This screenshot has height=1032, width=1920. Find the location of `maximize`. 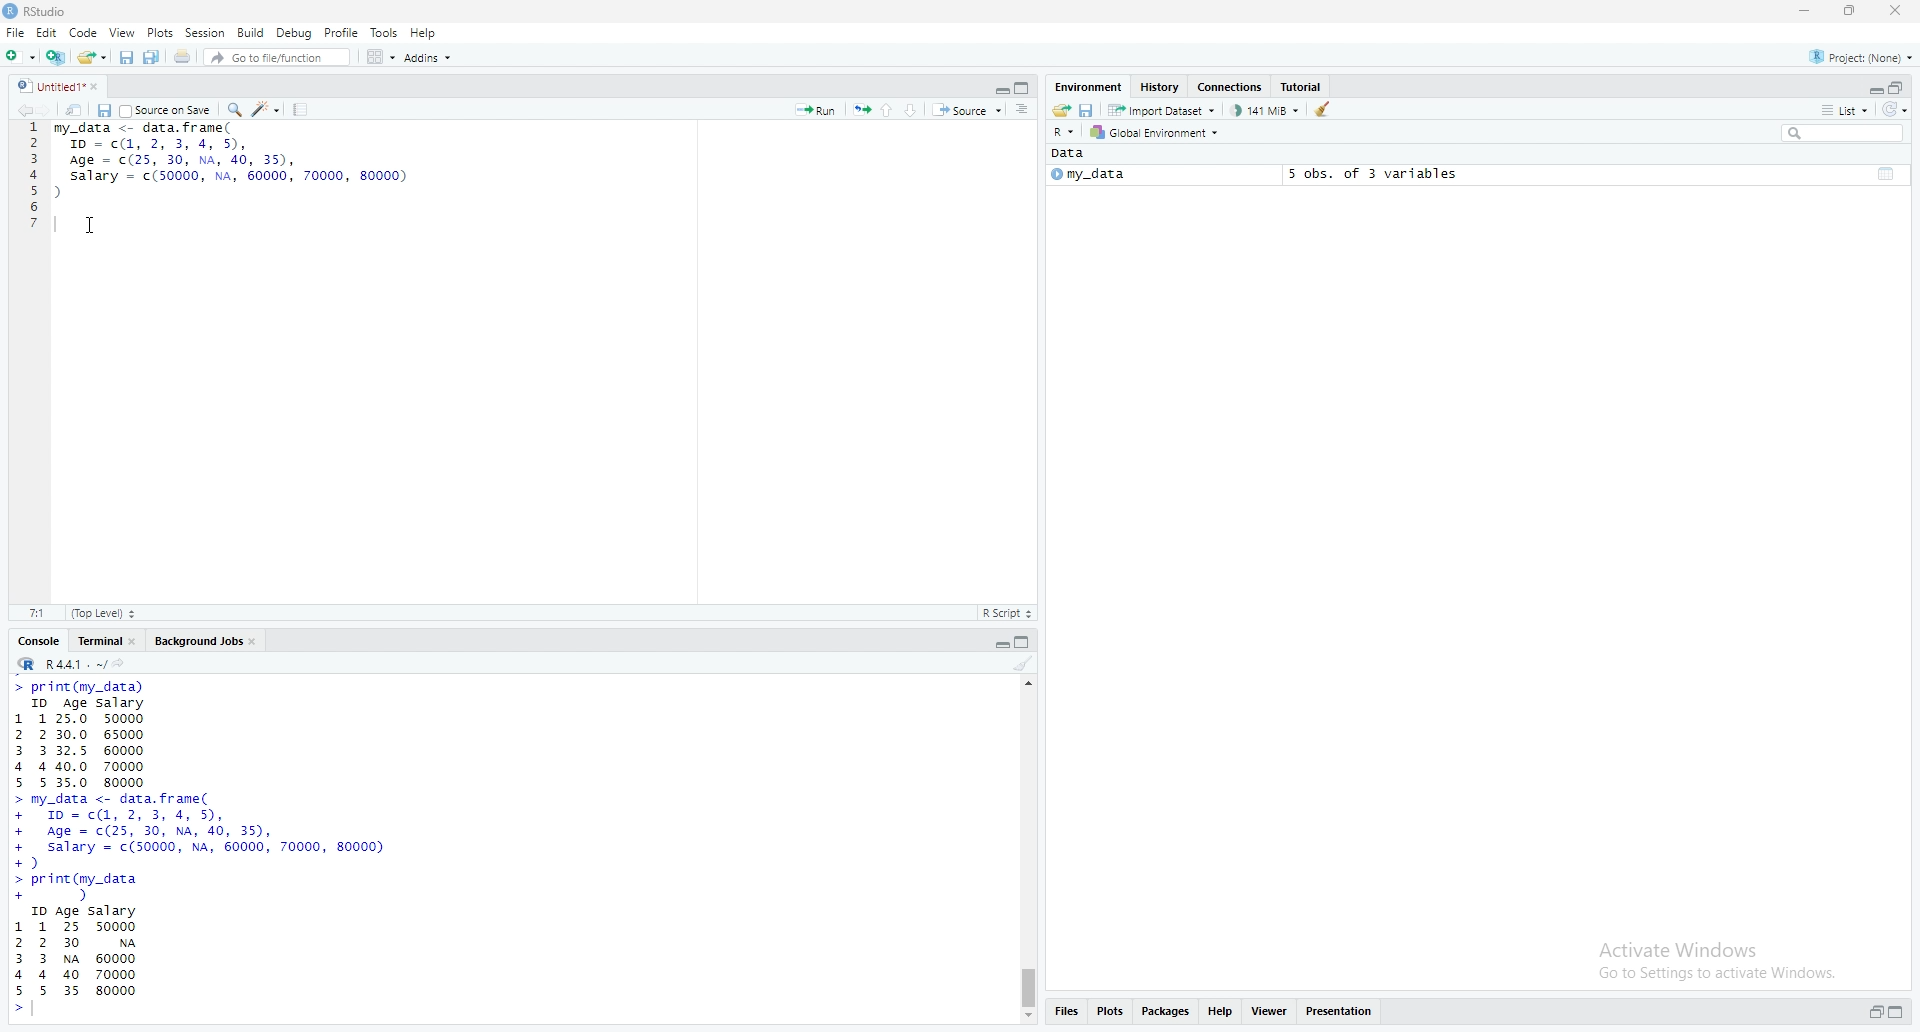

maximize is located at coordinates (1846, 10).